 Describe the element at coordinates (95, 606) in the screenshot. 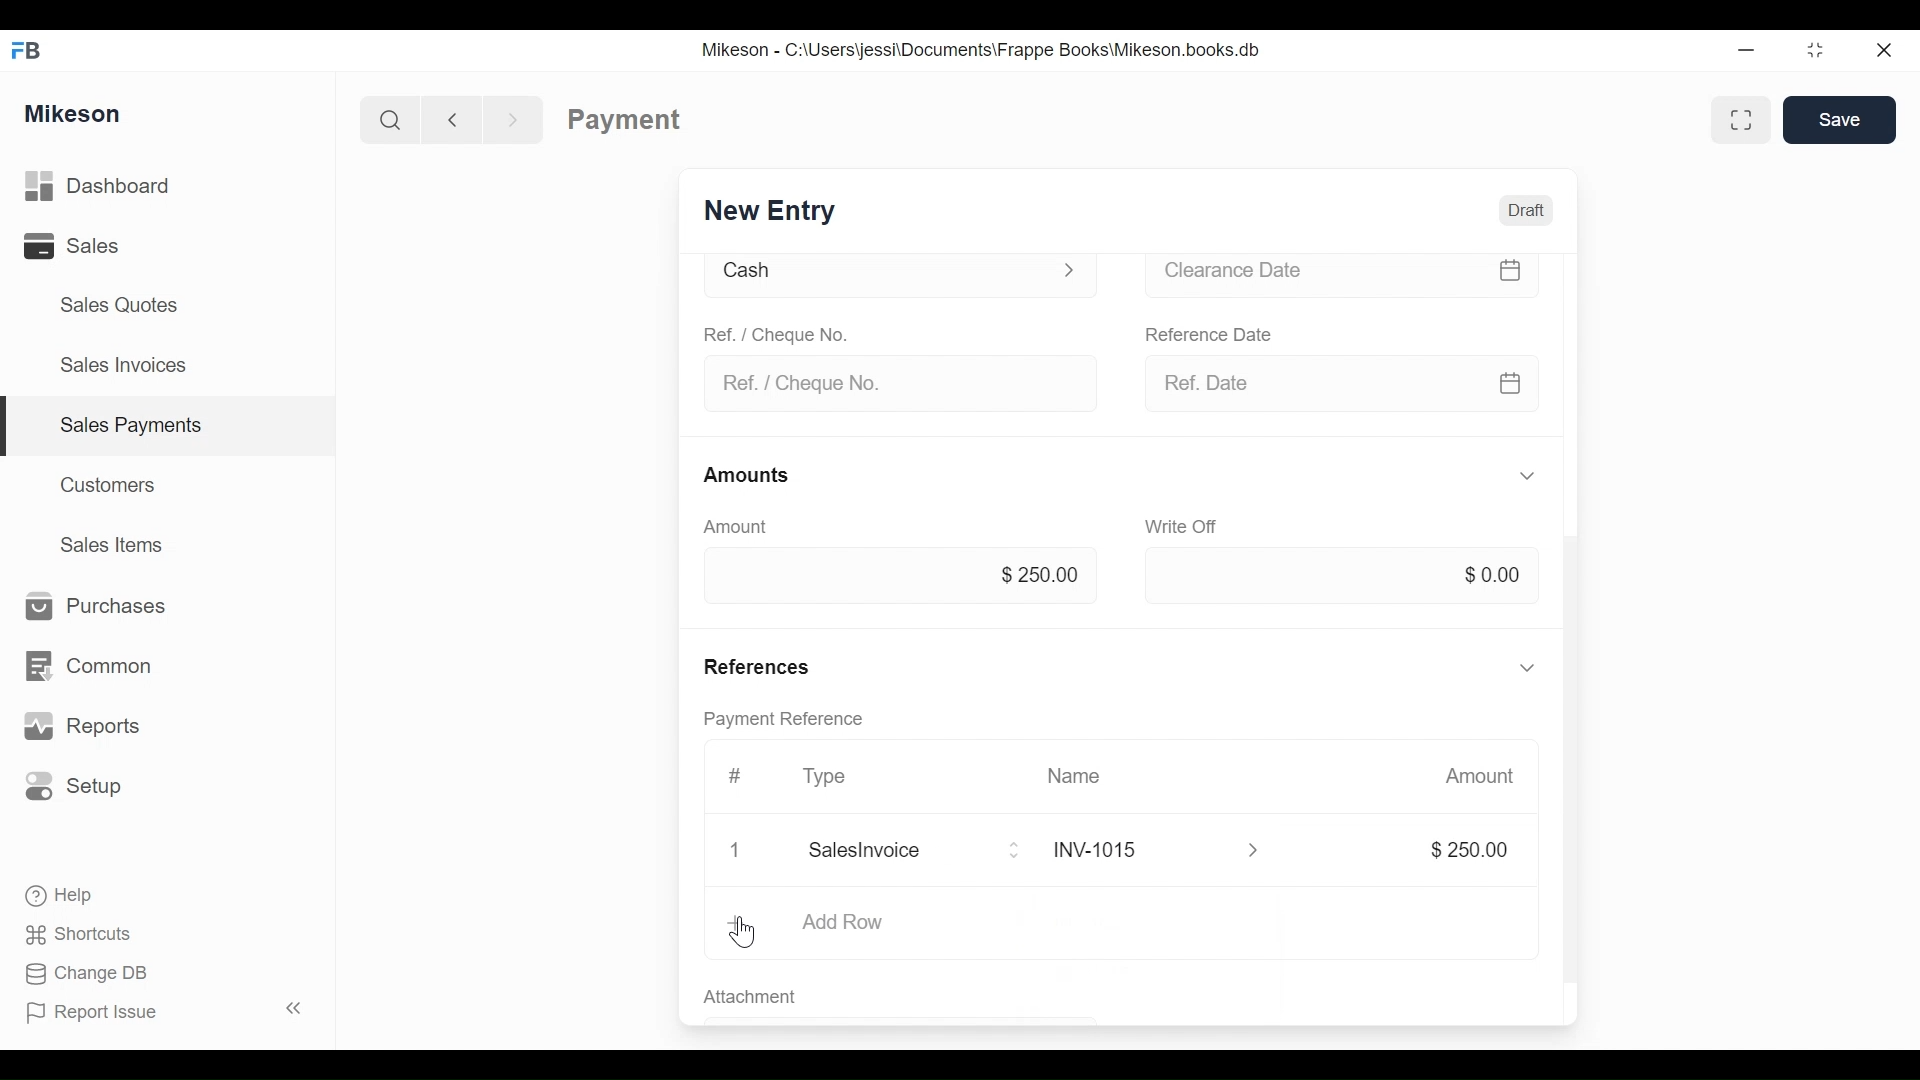

I see `Purchases` at that location.